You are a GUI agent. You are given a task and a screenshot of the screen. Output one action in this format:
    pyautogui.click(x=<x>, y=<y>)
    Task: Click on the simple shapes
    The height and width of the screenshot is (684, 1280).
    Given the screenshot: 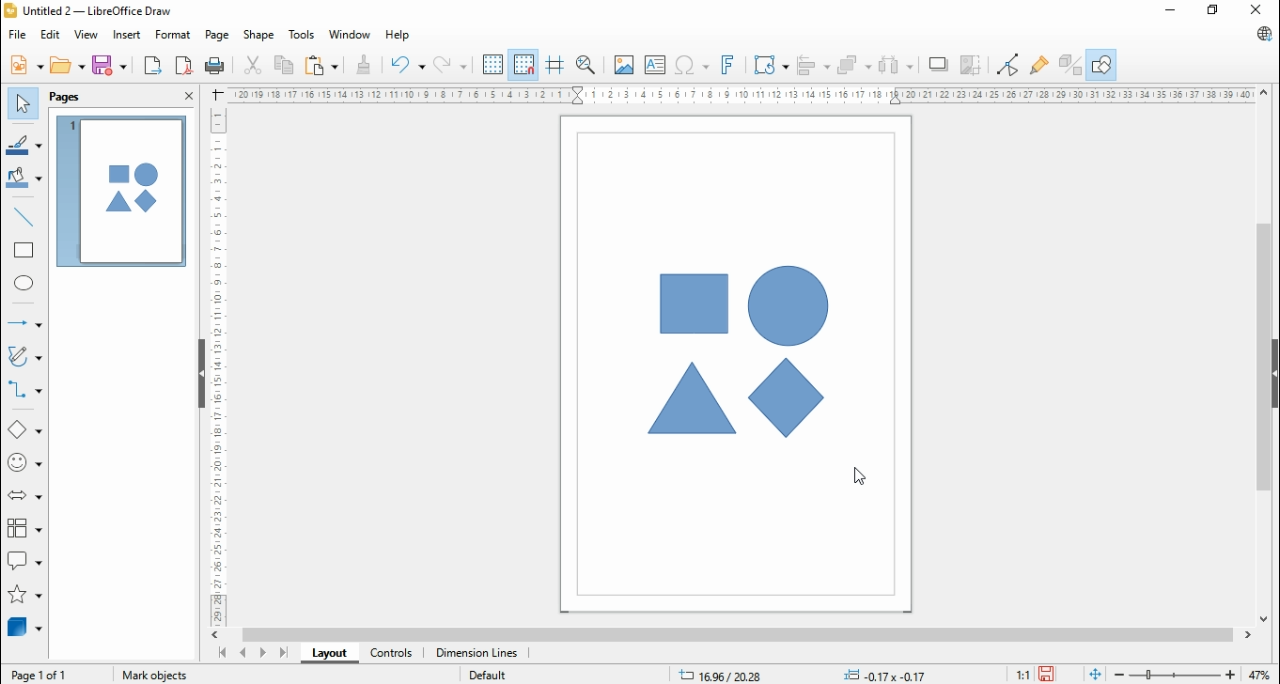 What is the action you would take?
    pyautogui.click(x=26, y=428)
    